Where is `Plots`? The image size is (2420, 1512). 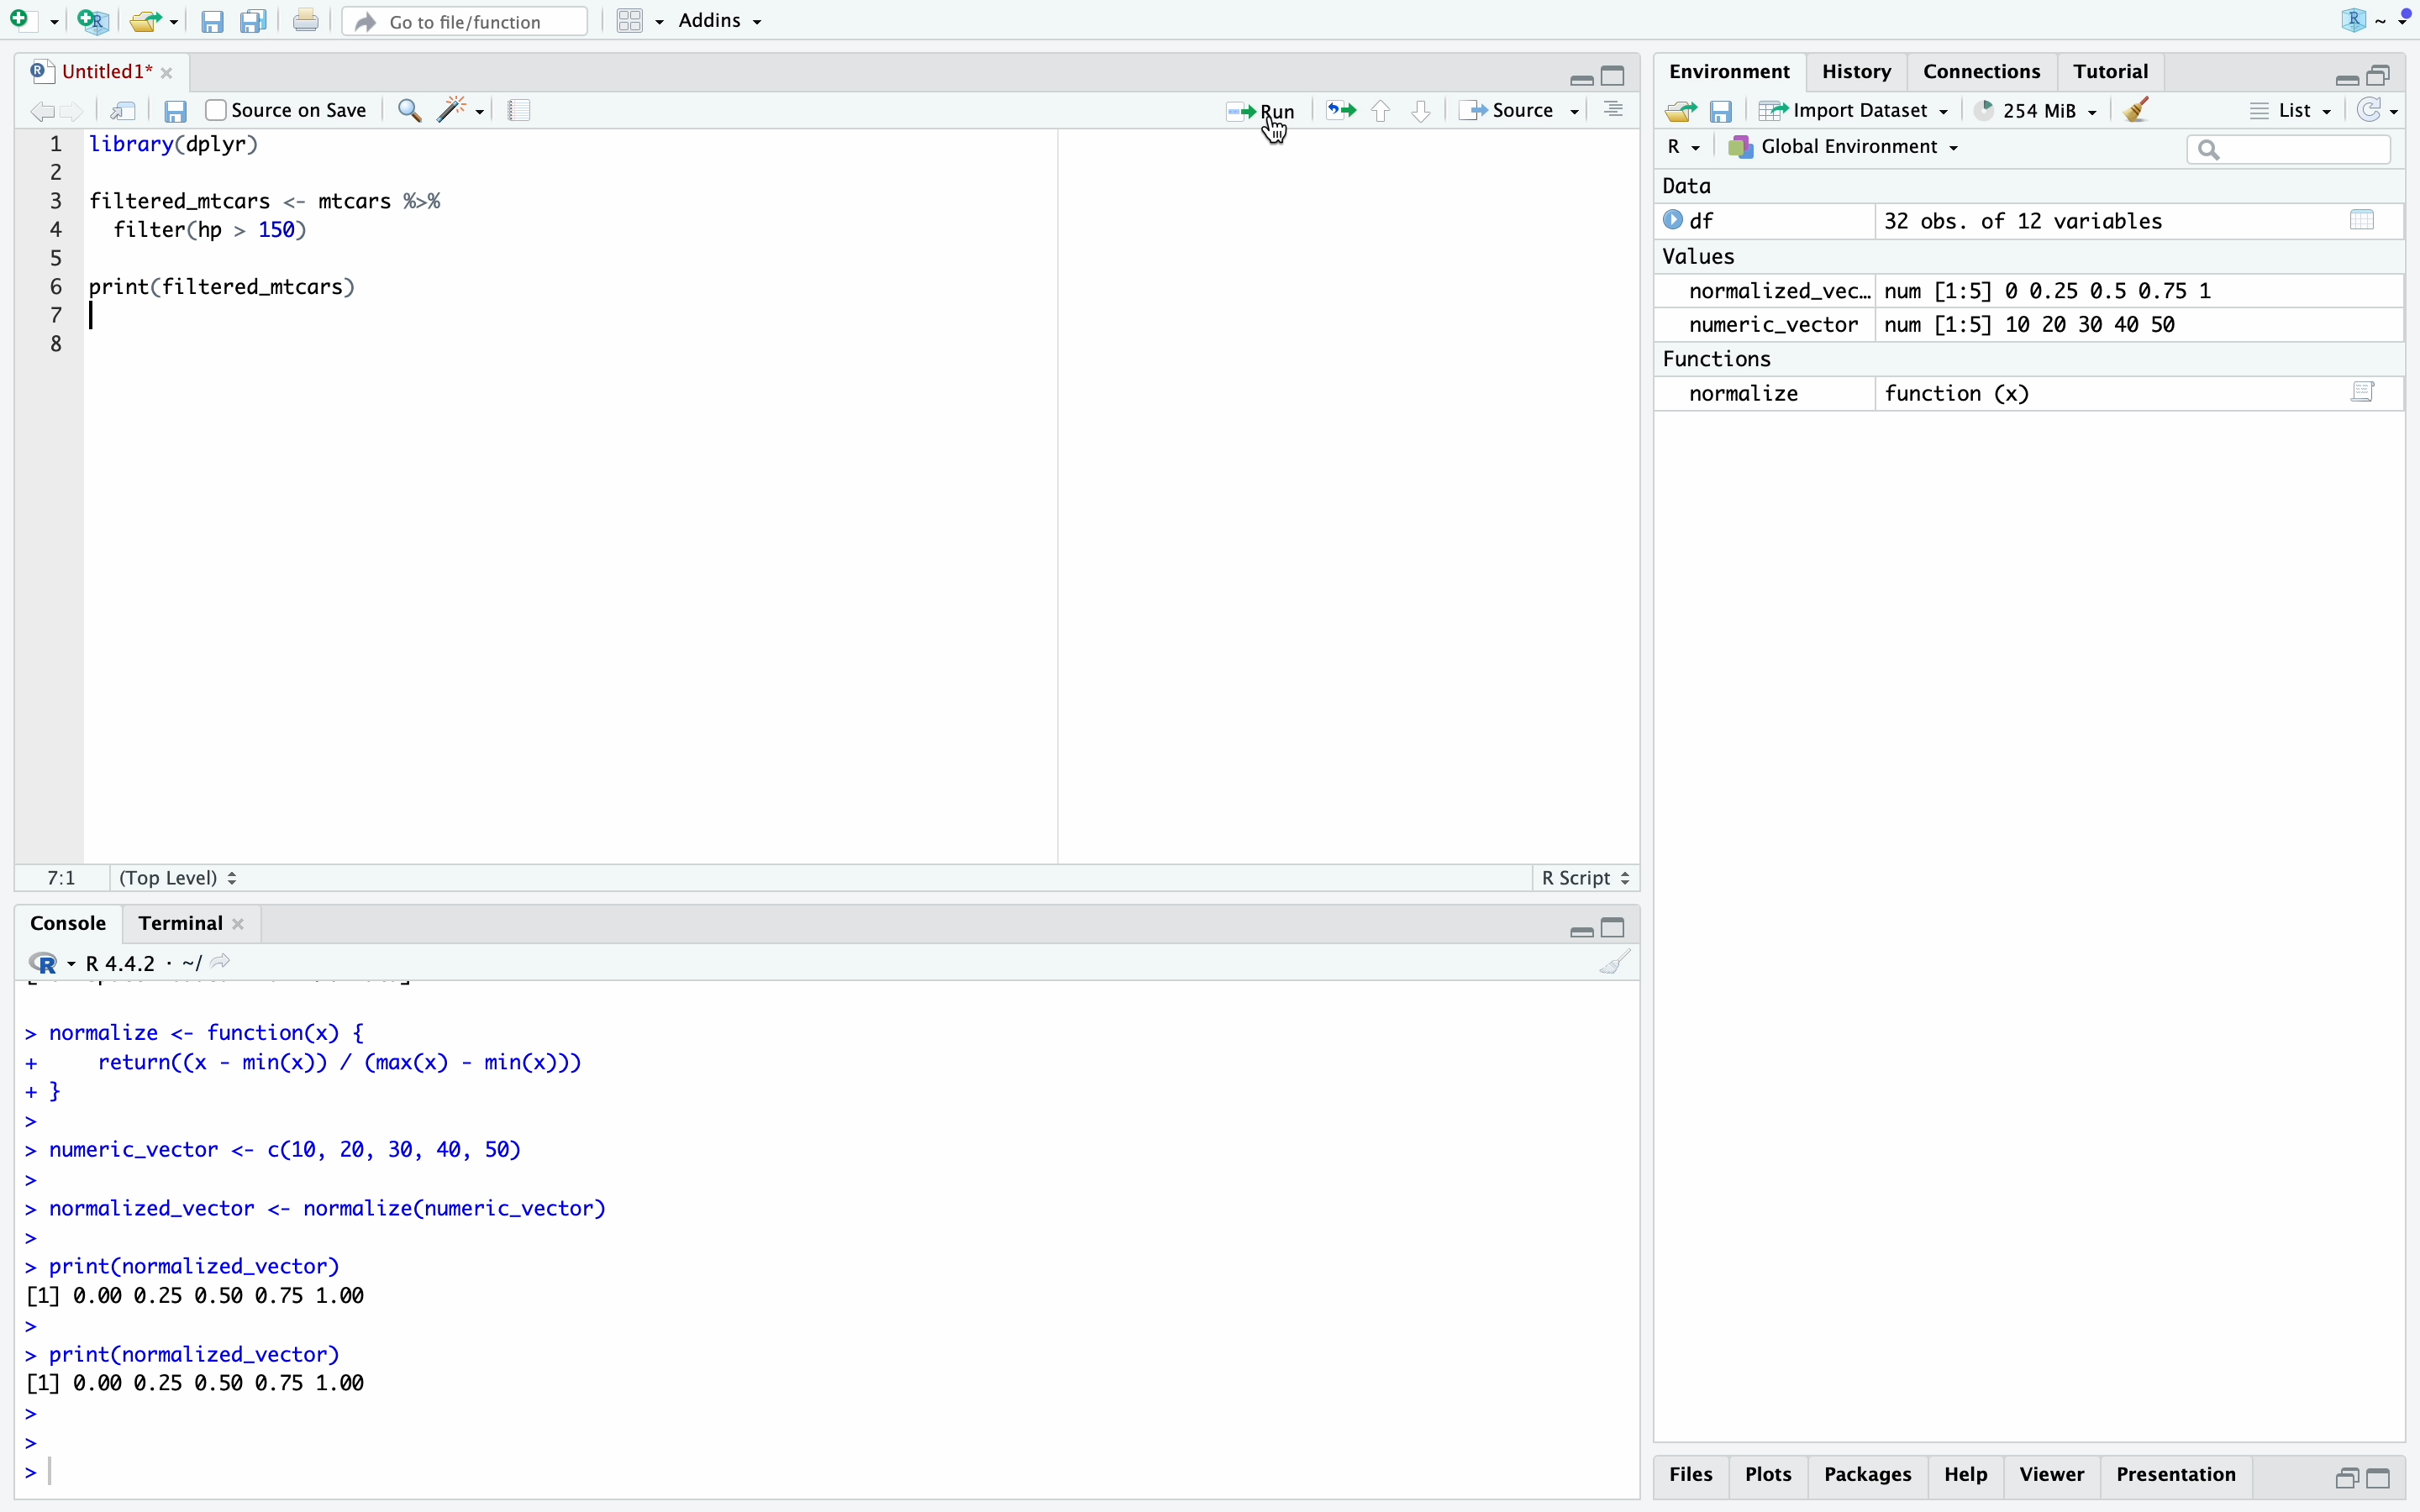 Plots is located at coordinates (1767, 1476).